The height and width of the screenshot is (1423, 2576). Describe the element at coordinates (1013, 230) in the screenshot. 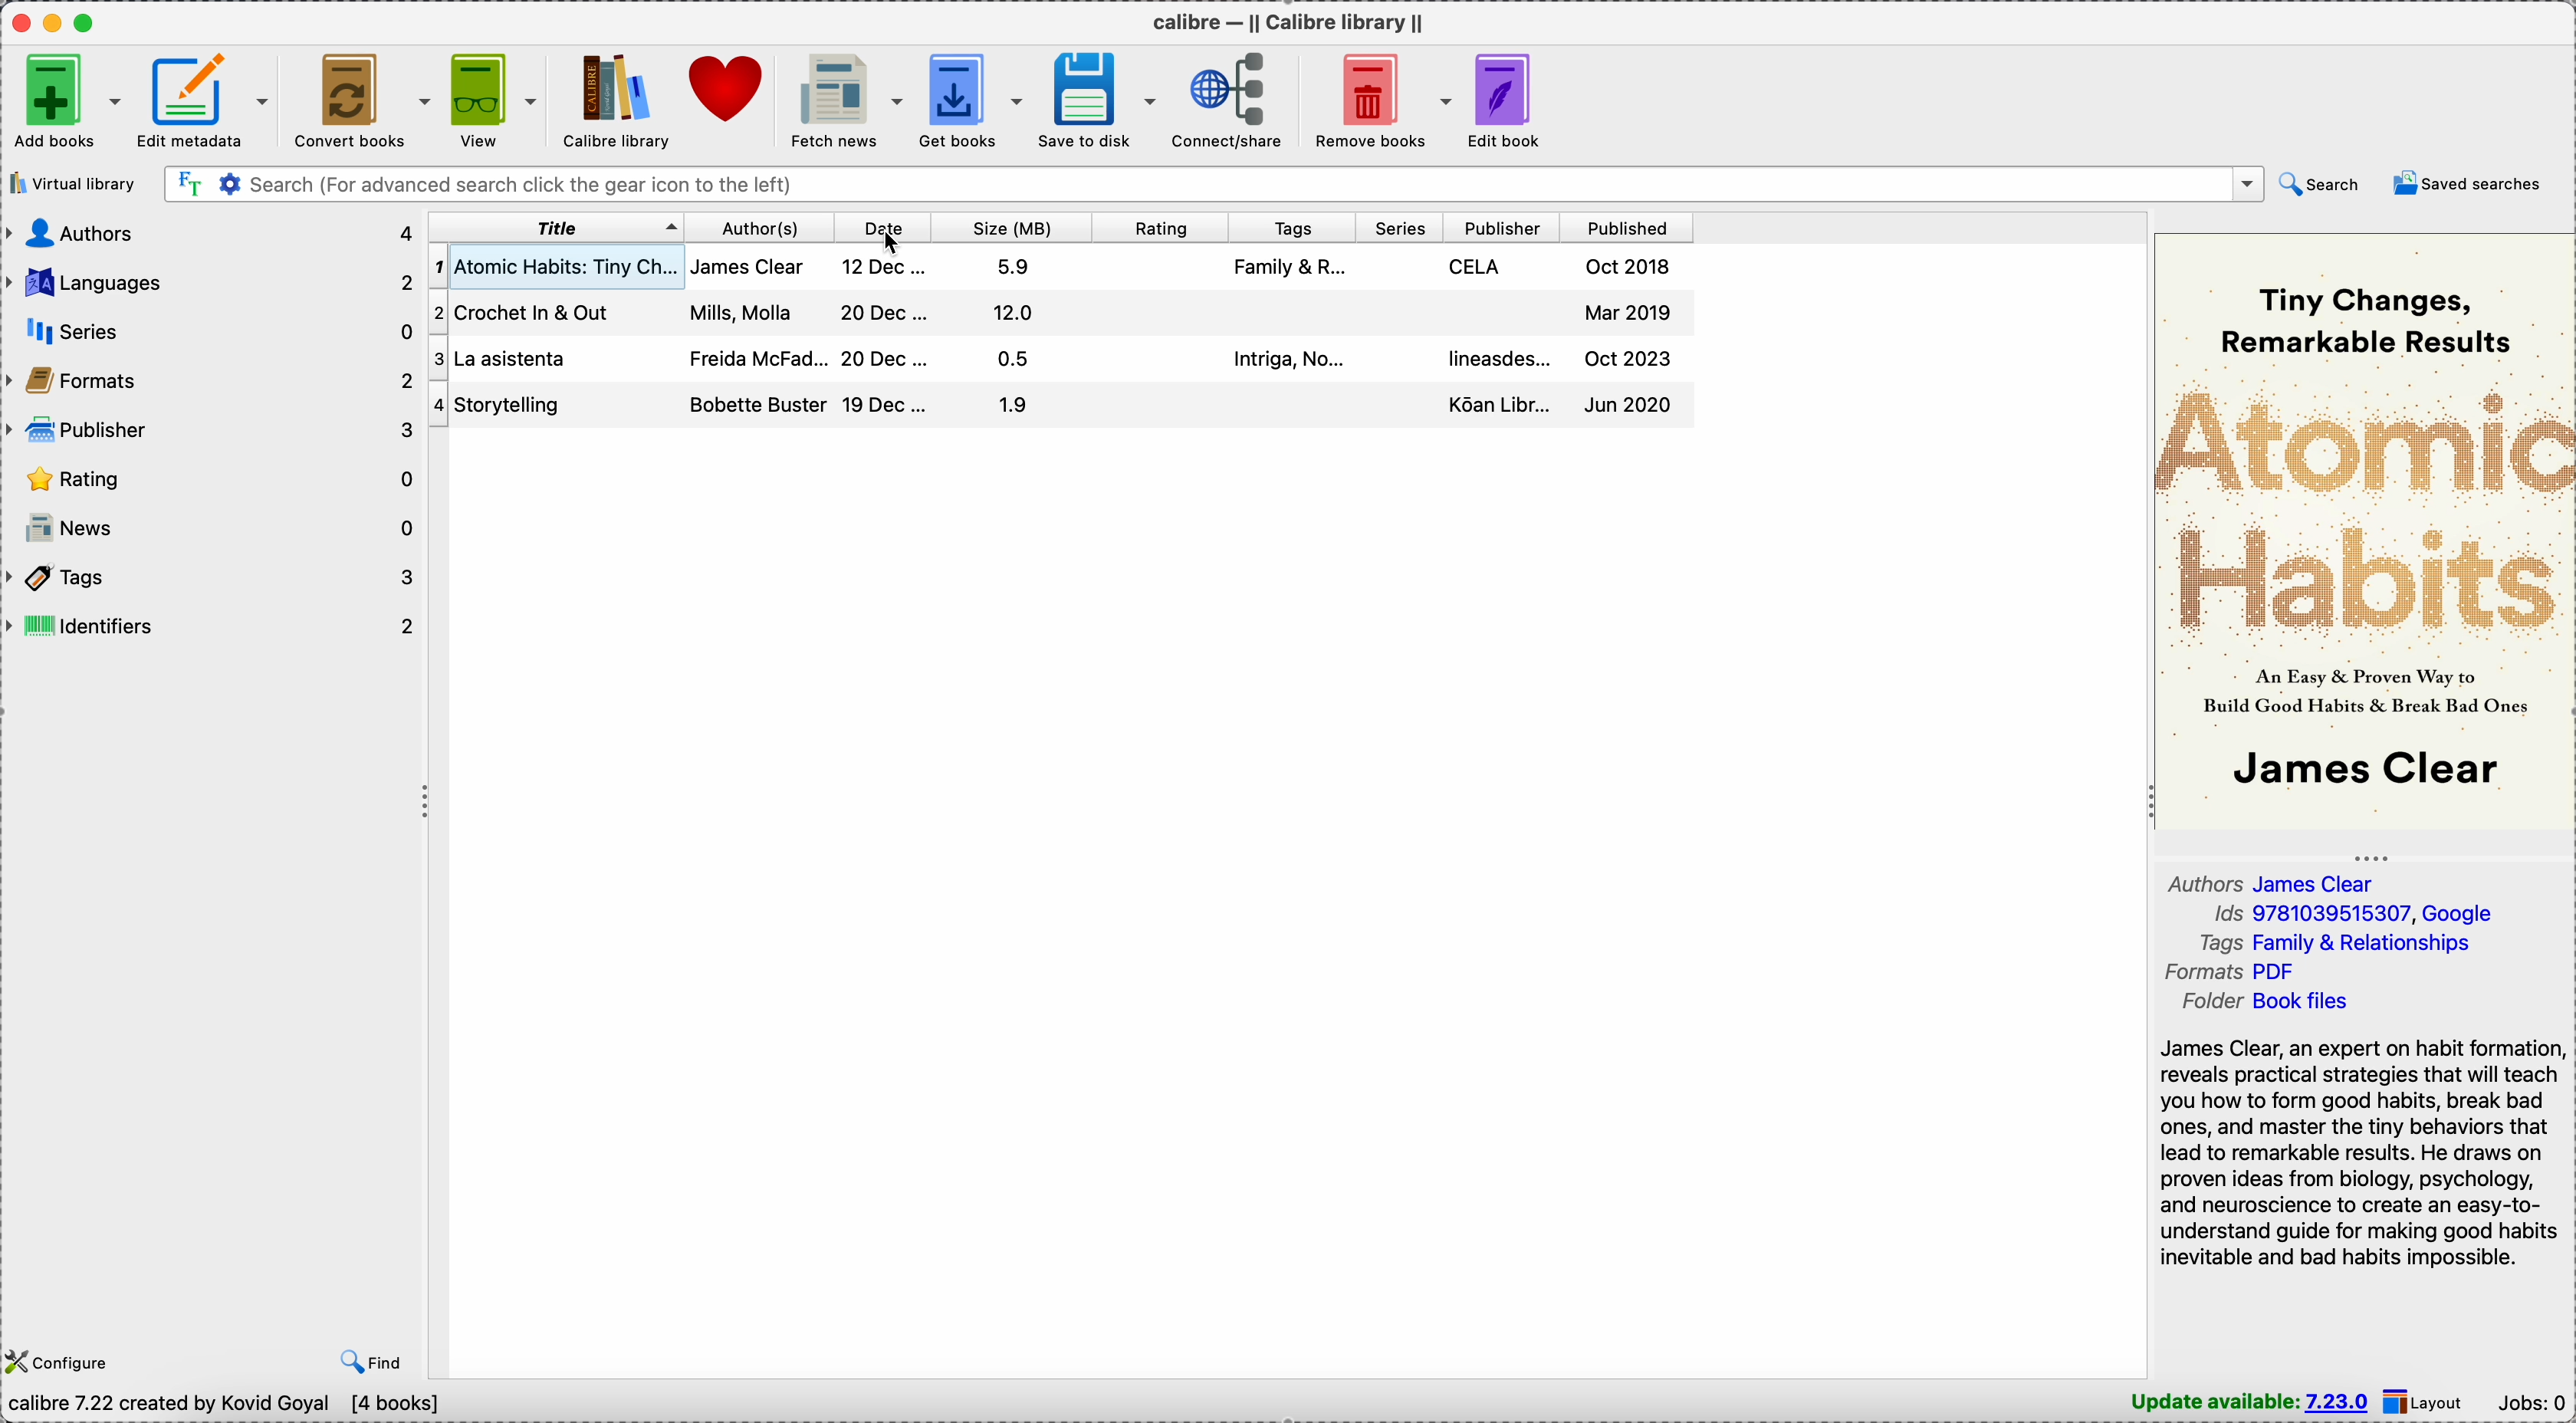

I see `size` at that location.